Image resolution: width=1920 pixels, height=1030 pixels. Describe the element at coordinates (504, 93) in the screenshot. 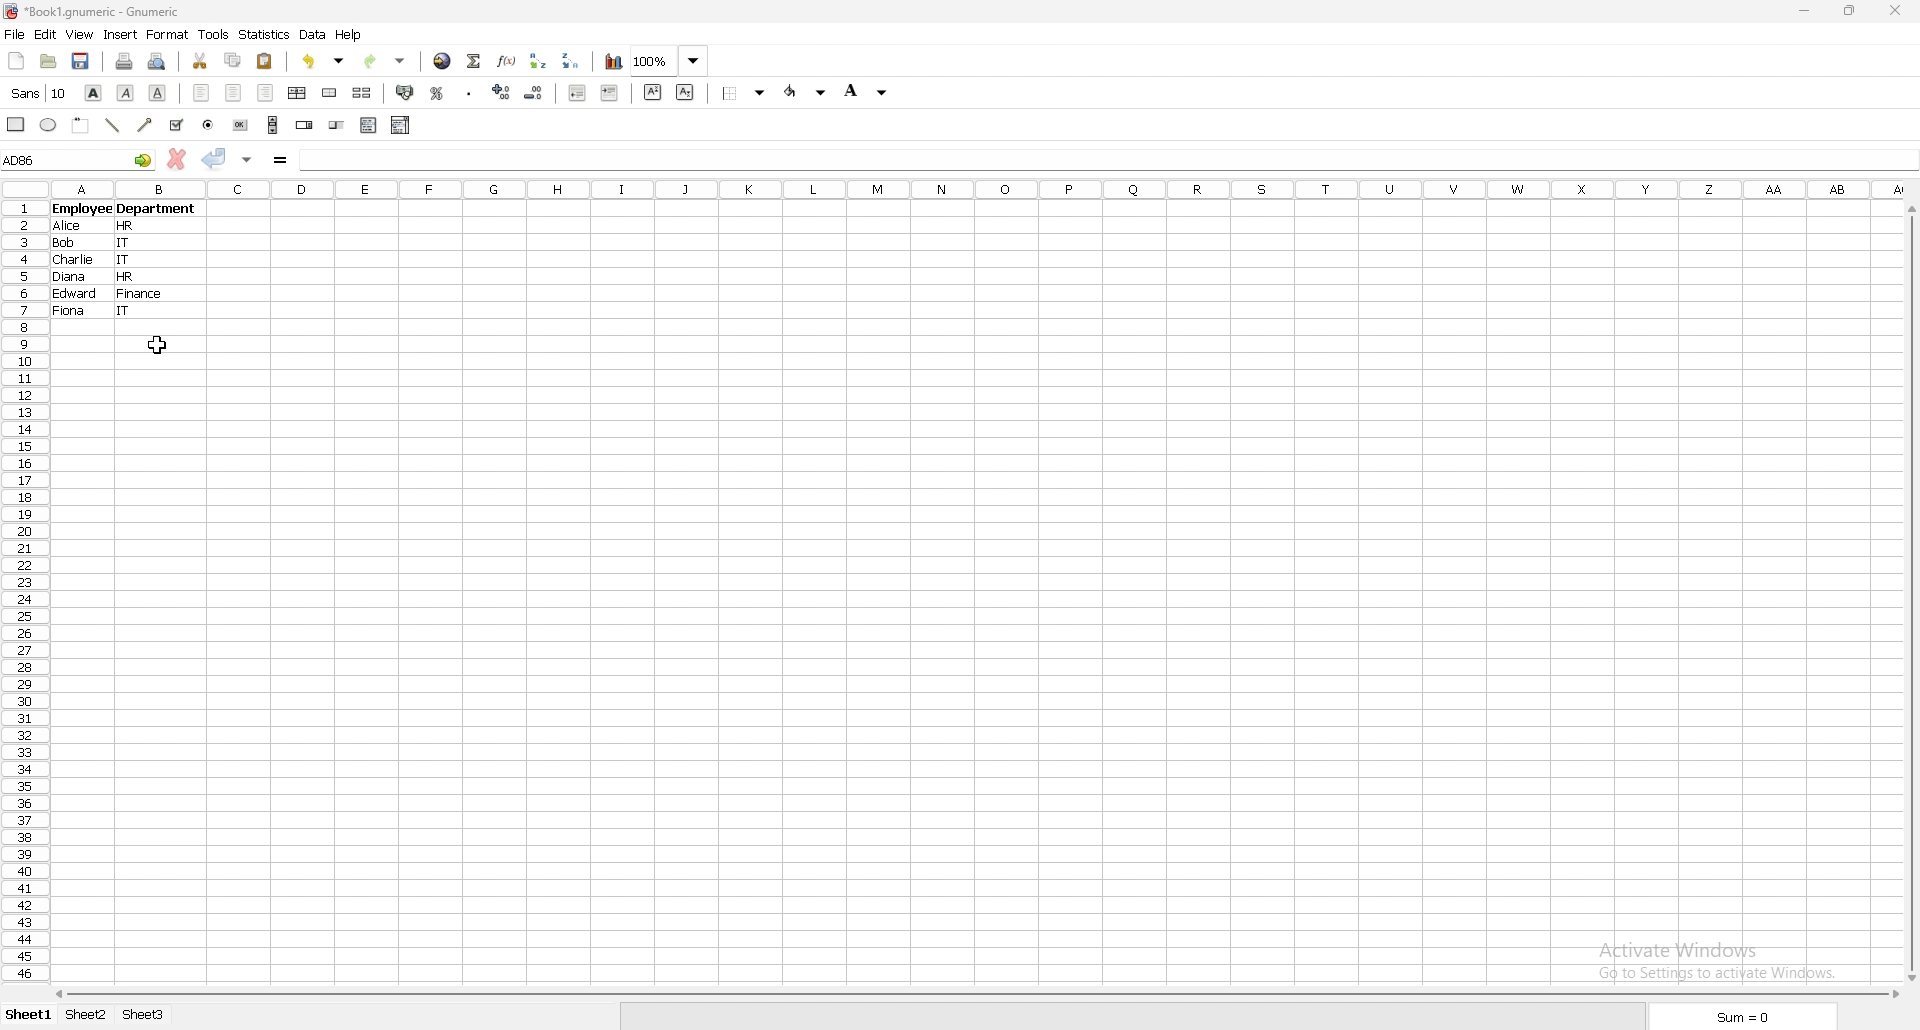

I see `increase decimals` at that location.